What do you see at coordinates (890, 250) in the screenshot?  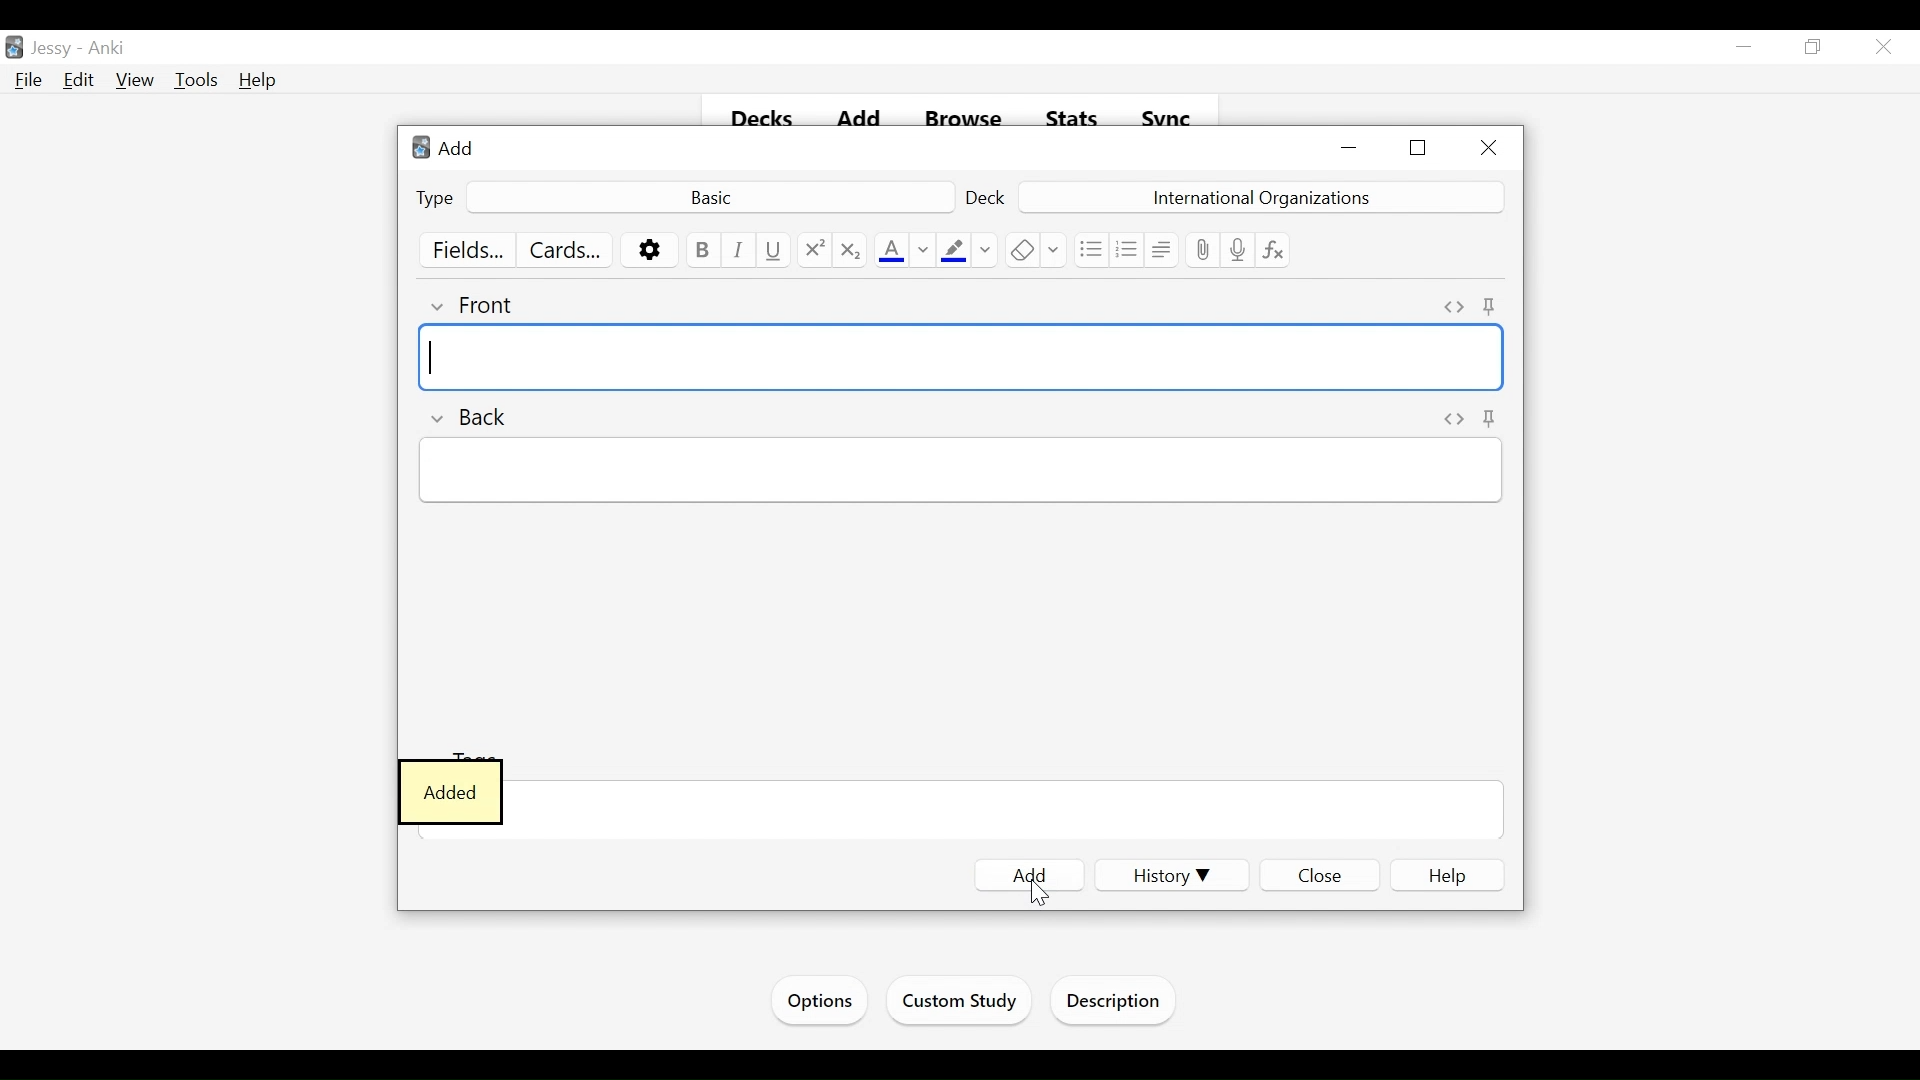 I see `Text Color` at bounding box center [890, 250].